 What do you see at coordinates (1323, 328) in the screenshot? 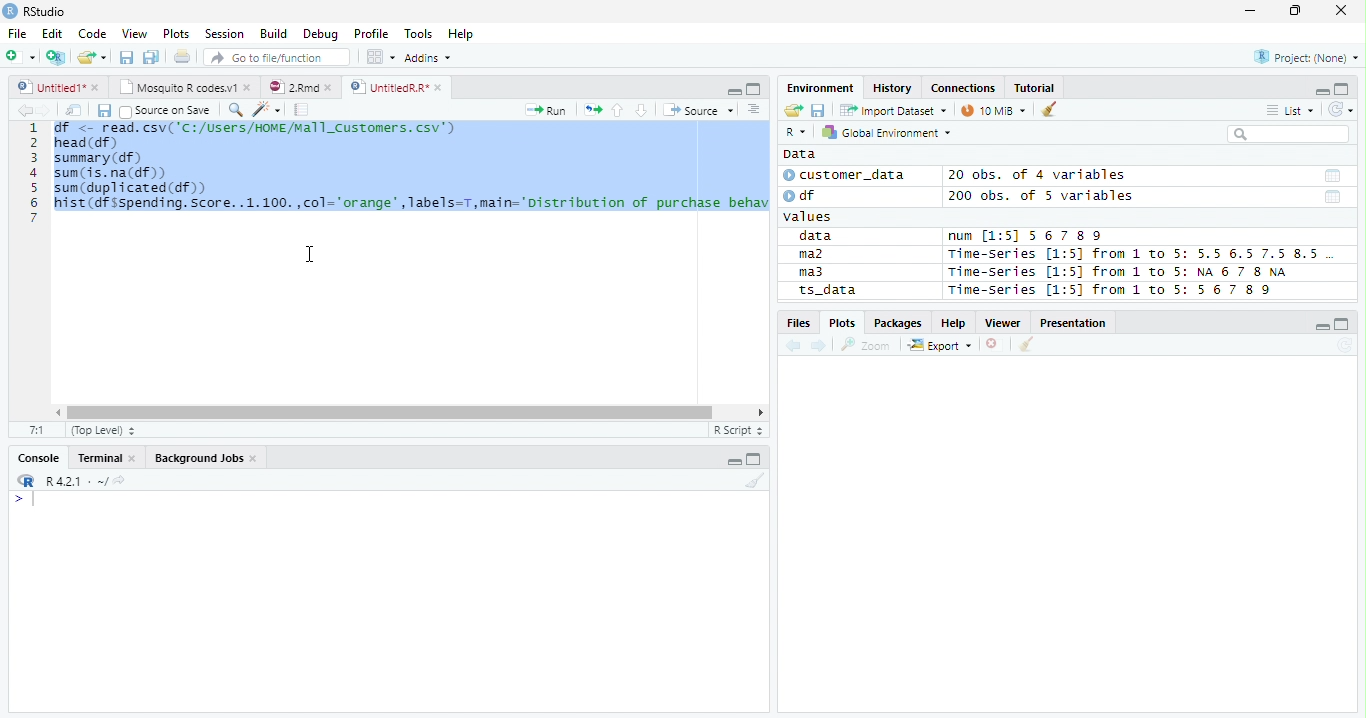
I see `Minimize` at bounding box center [1323, 328].